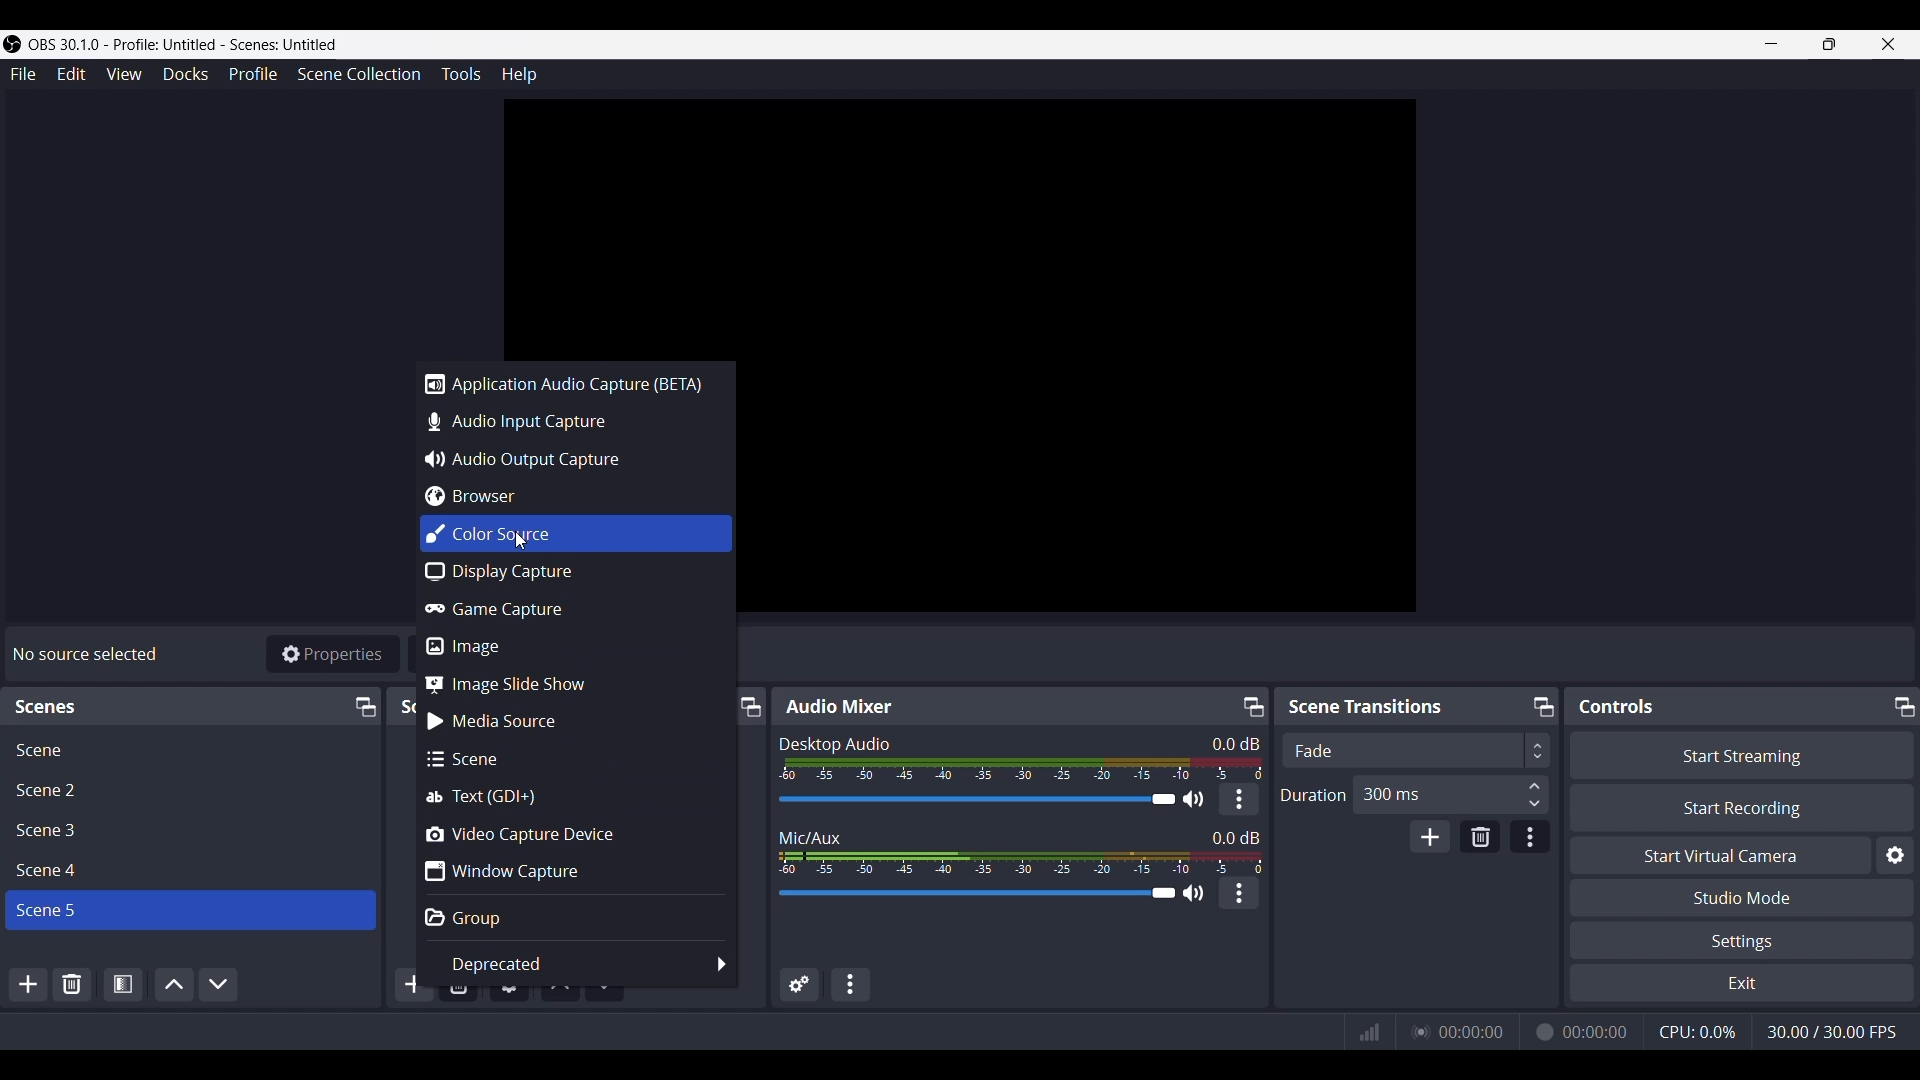 Image resolution: width=1920 pixels, height=1080 pixels. What do you see at coordinates (186, 831) in the screenshot?
I see `Scene File` at bounding box center [186, 831].